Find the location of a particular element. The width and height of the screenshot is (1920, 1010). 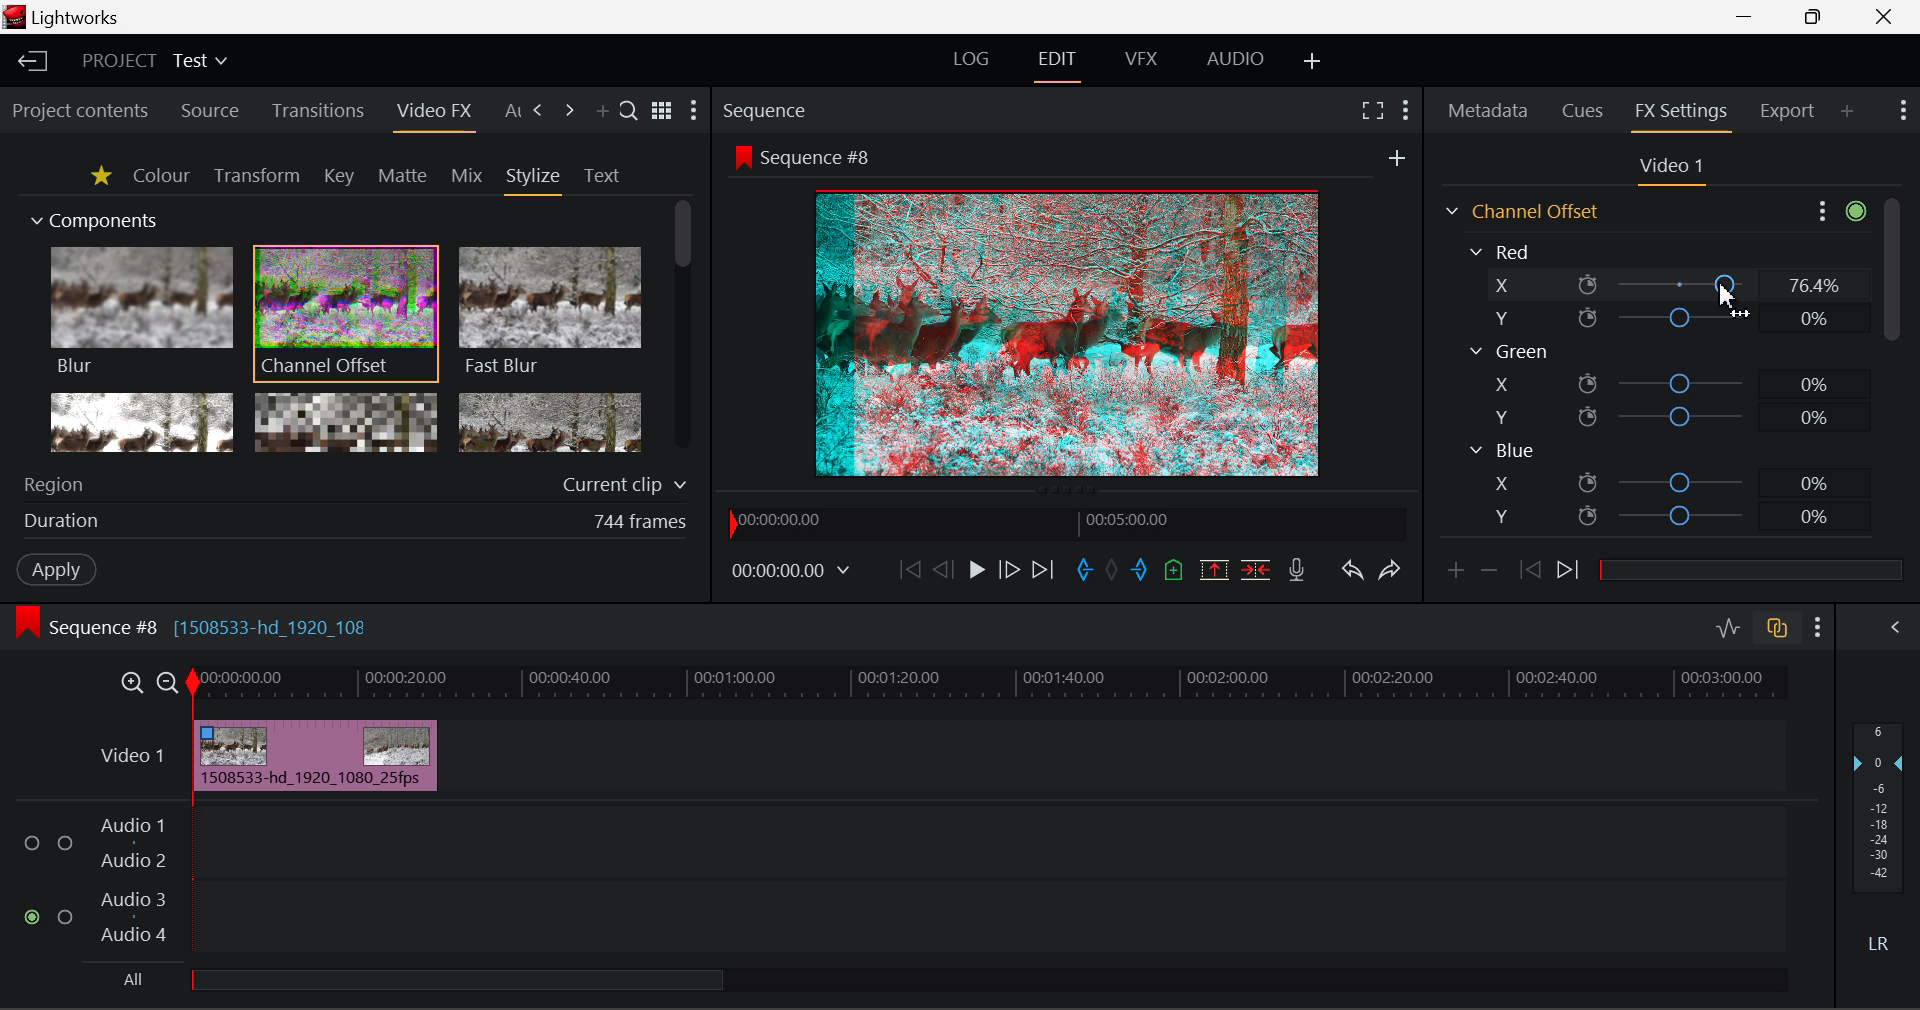

Toggle between title and list view is located at coordinates (661, 107).